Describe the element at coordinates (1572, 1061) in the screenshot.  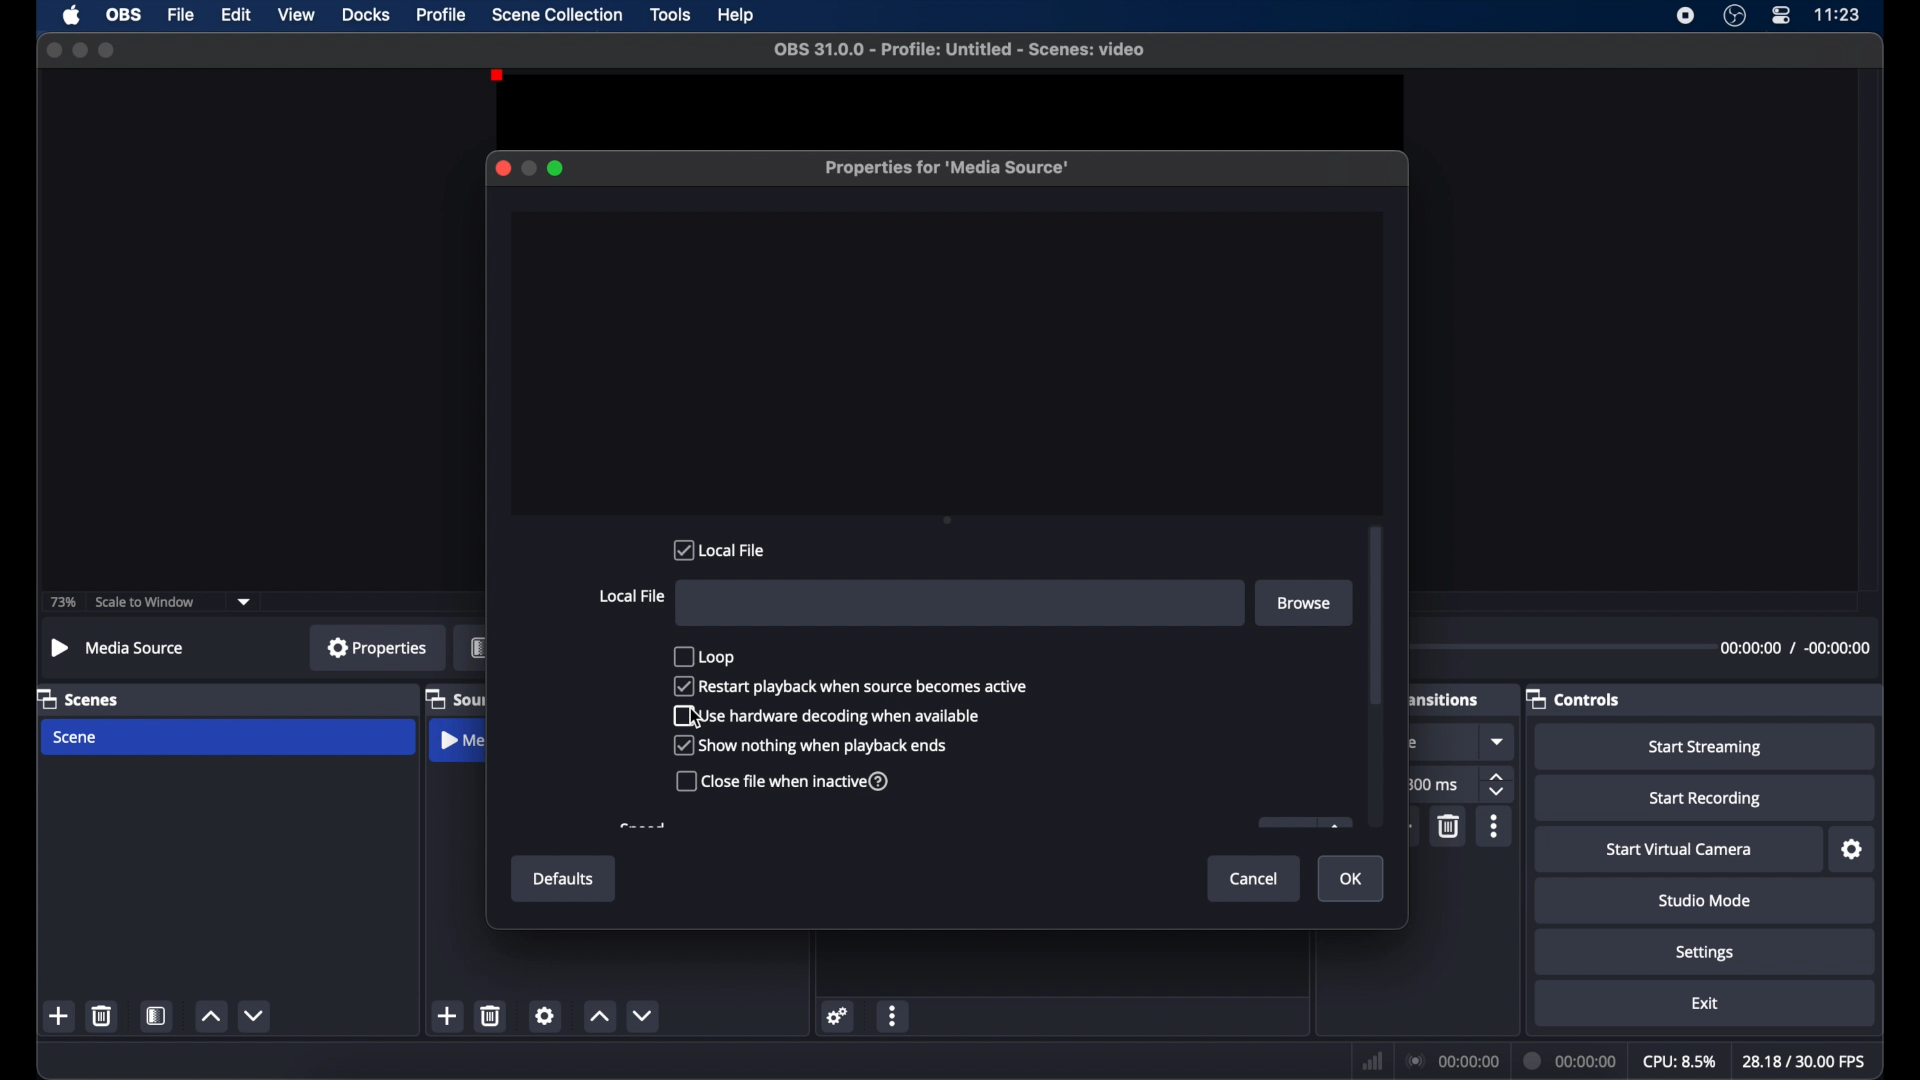
I see `duration` at that location.